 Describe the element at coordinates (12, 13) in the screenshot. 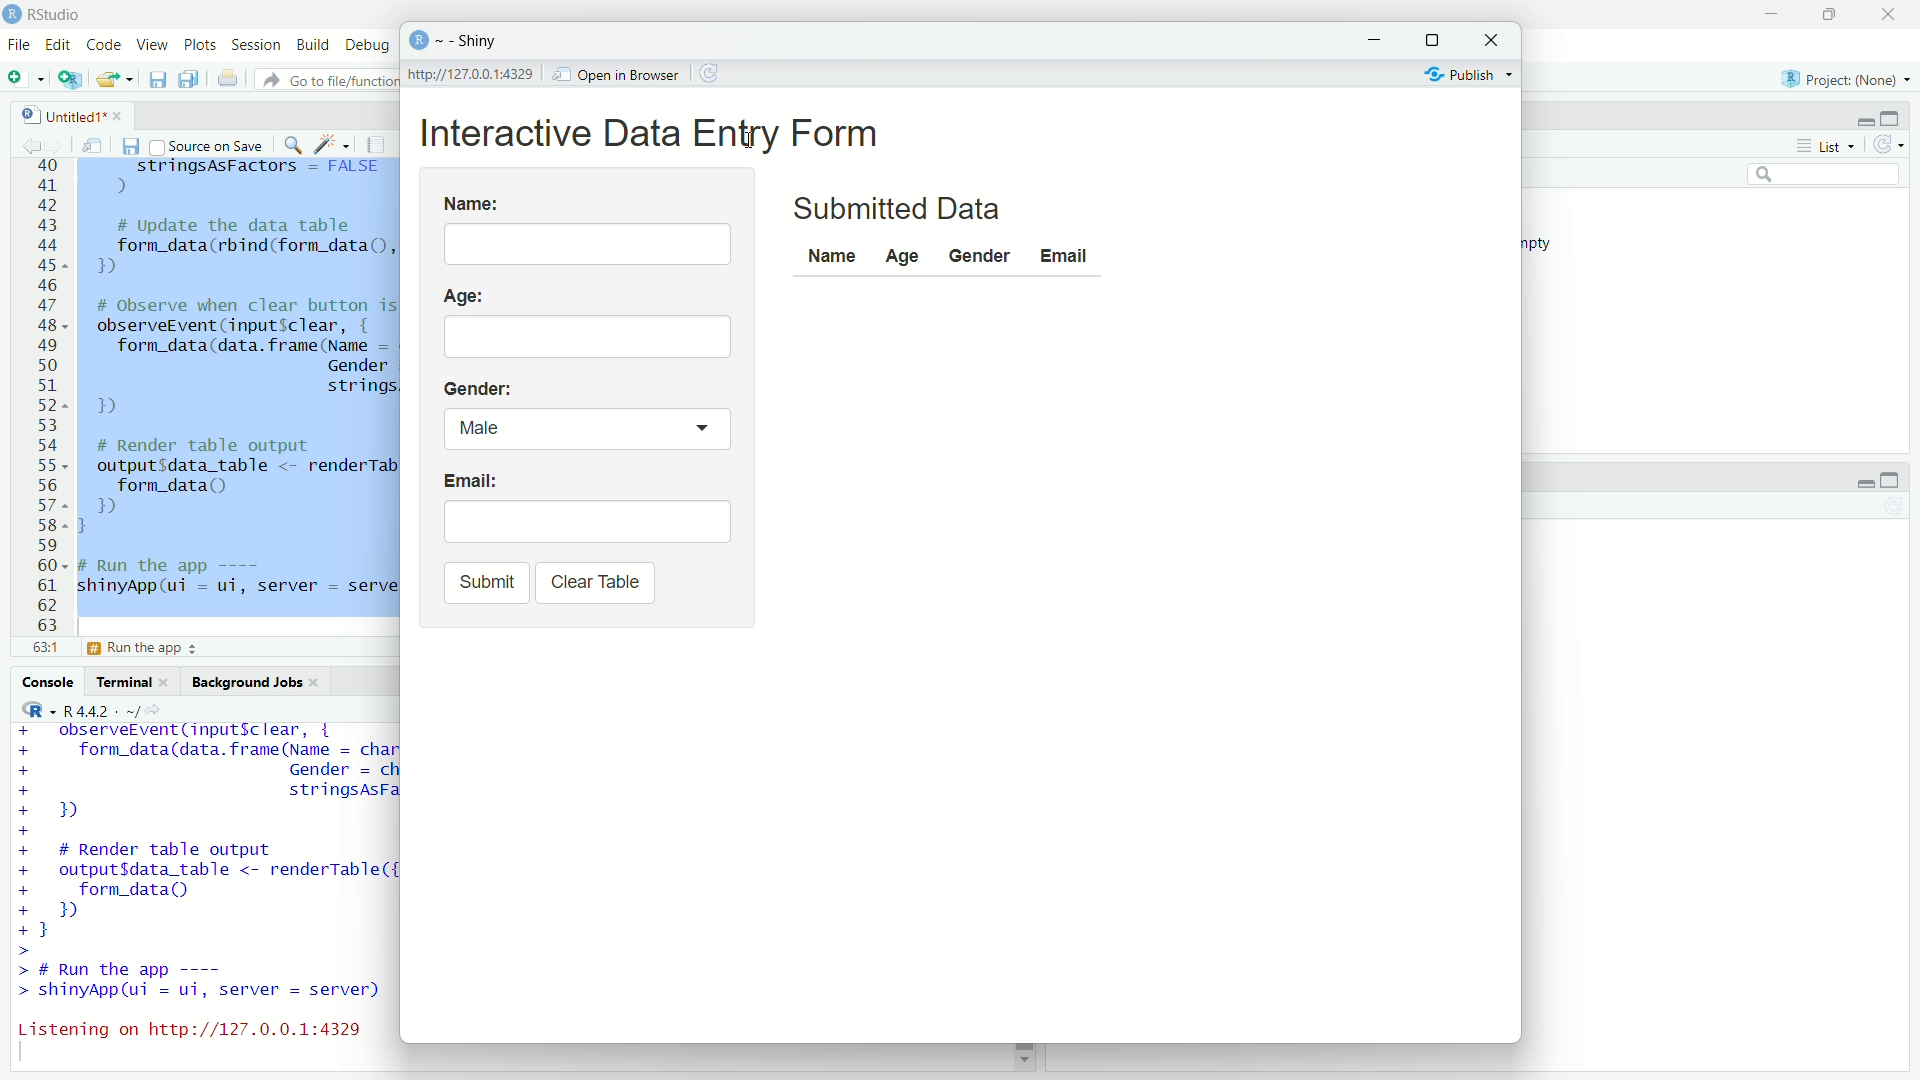

I see `logo` at that location.